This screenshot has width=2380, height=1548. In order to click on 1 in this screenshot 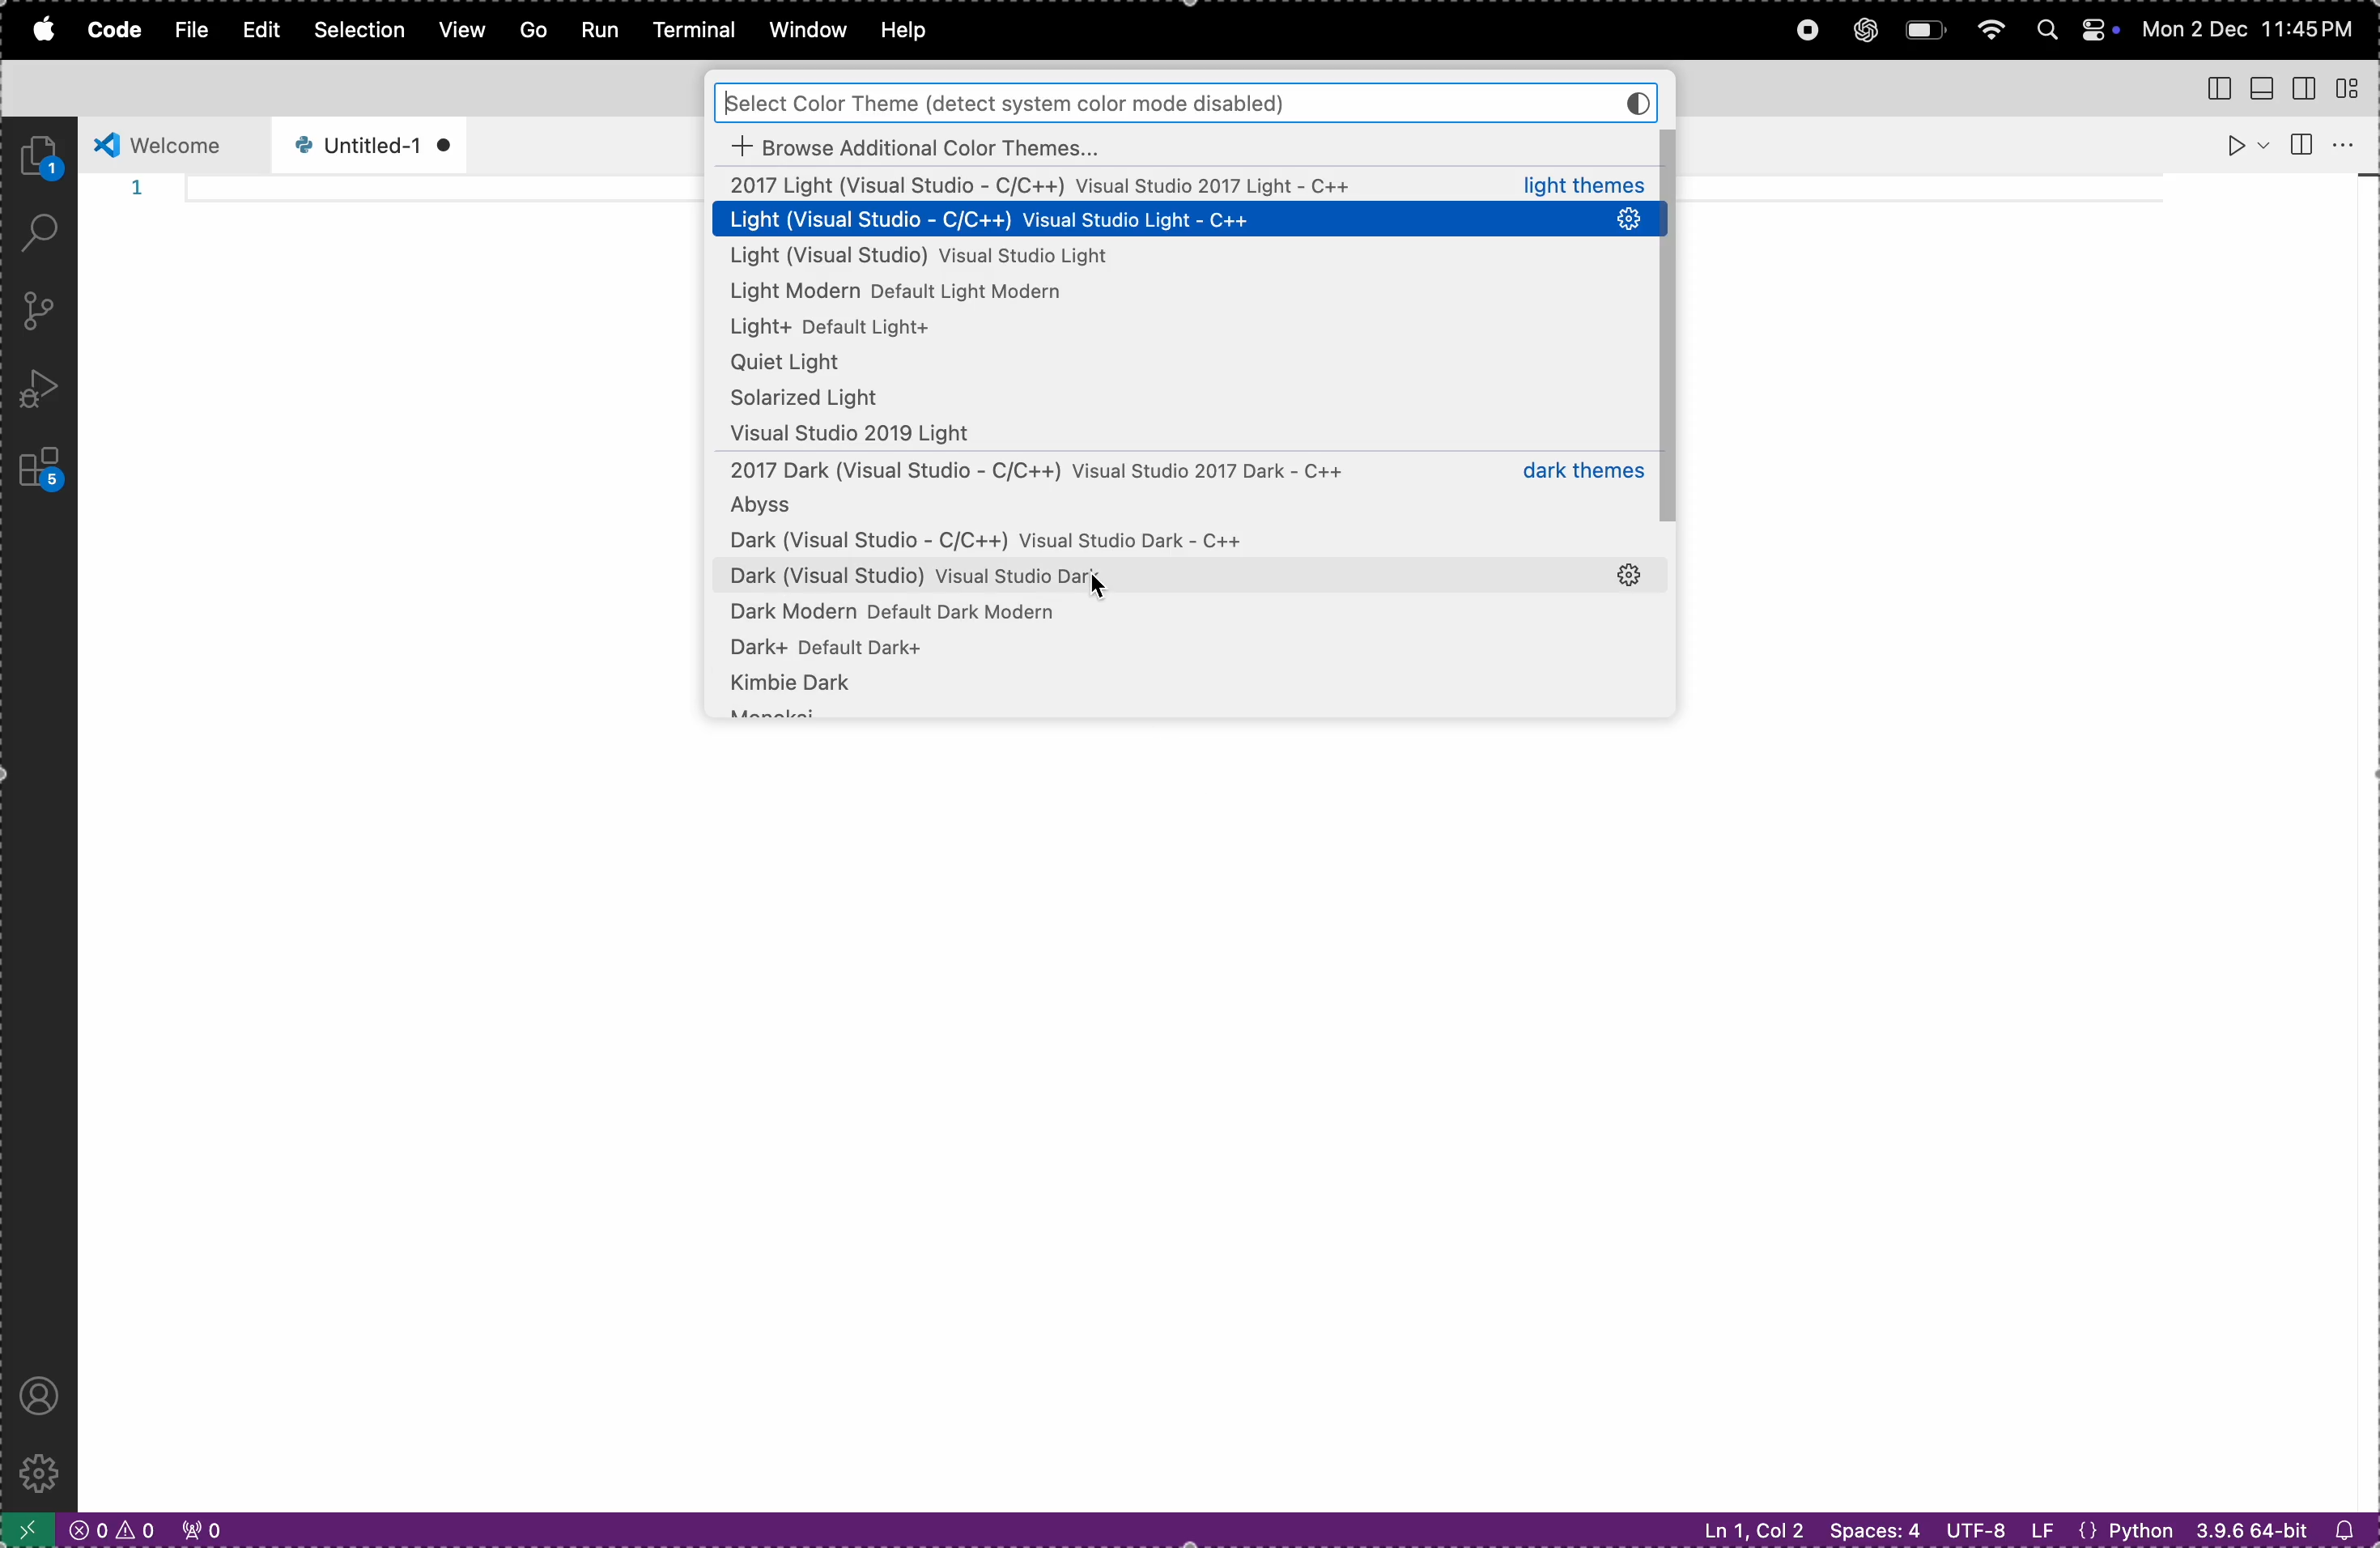, I will do `click(136, 190)`.